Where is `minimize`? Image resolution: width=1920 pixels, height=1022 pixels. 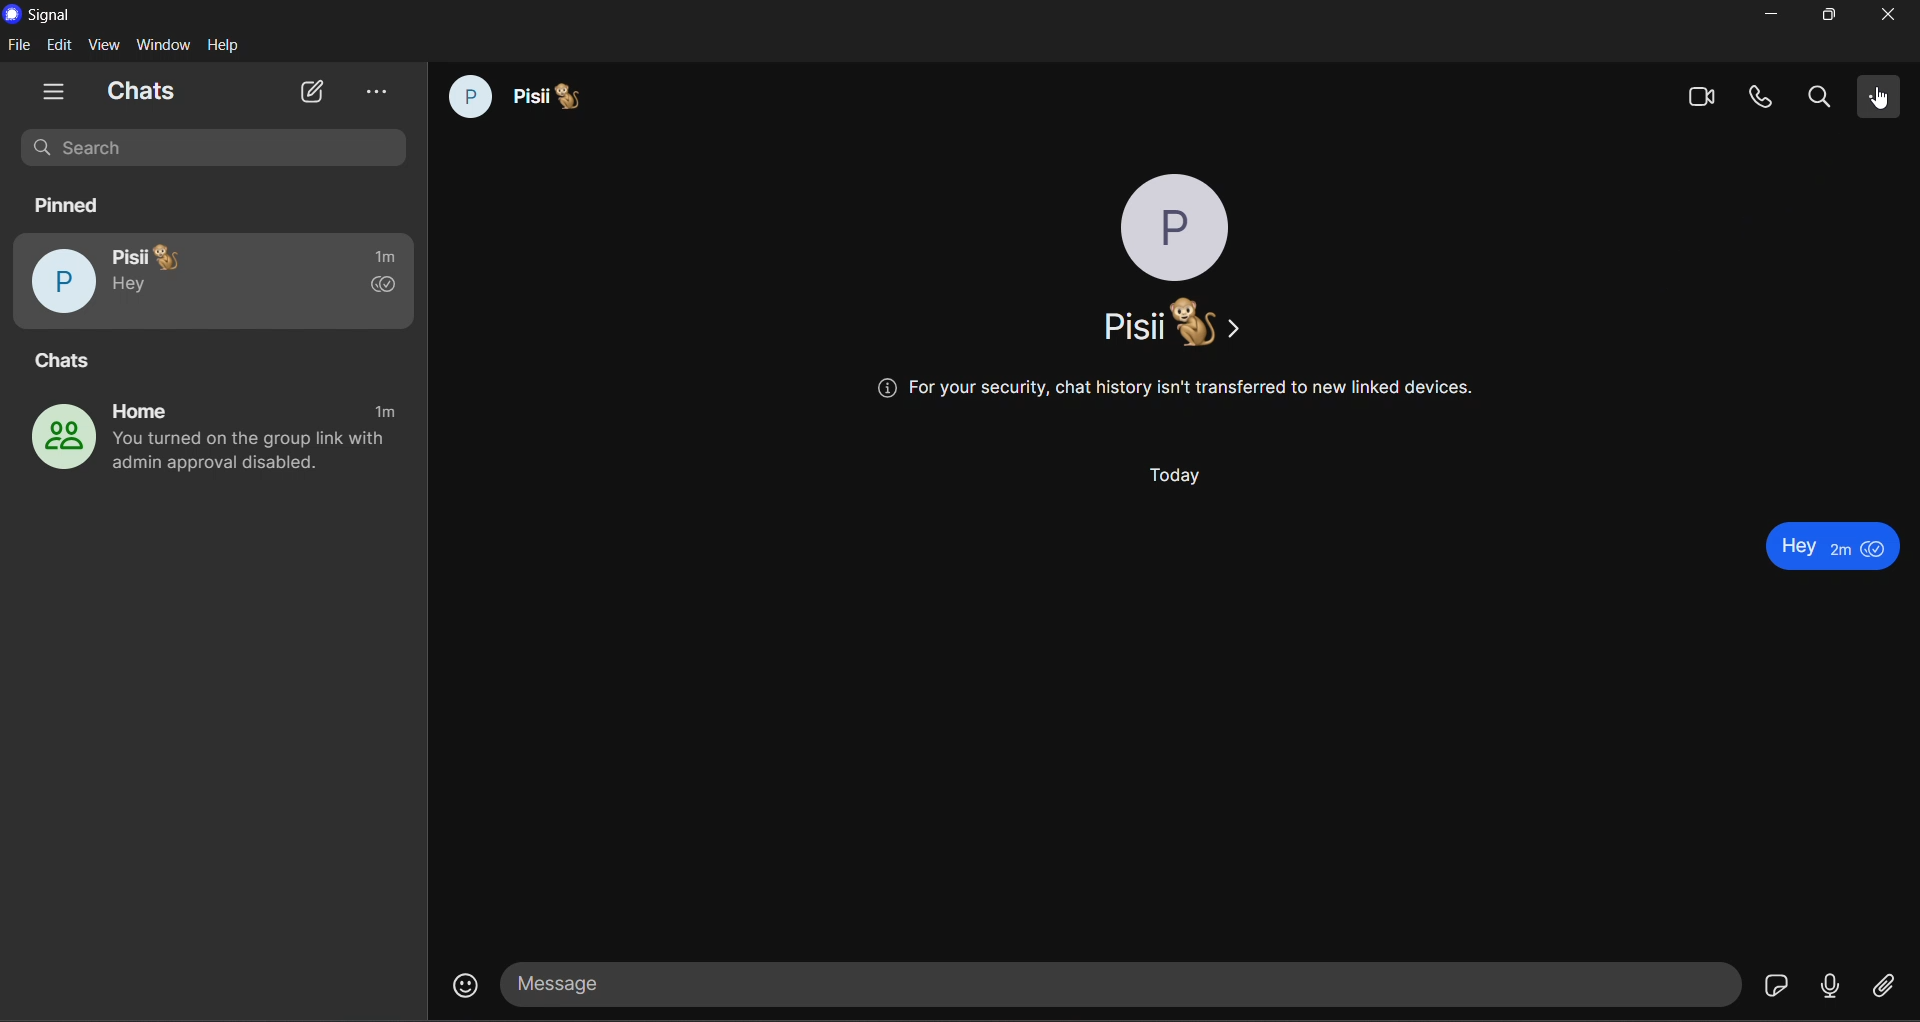 minimize is located at coordinates (1768, 15).